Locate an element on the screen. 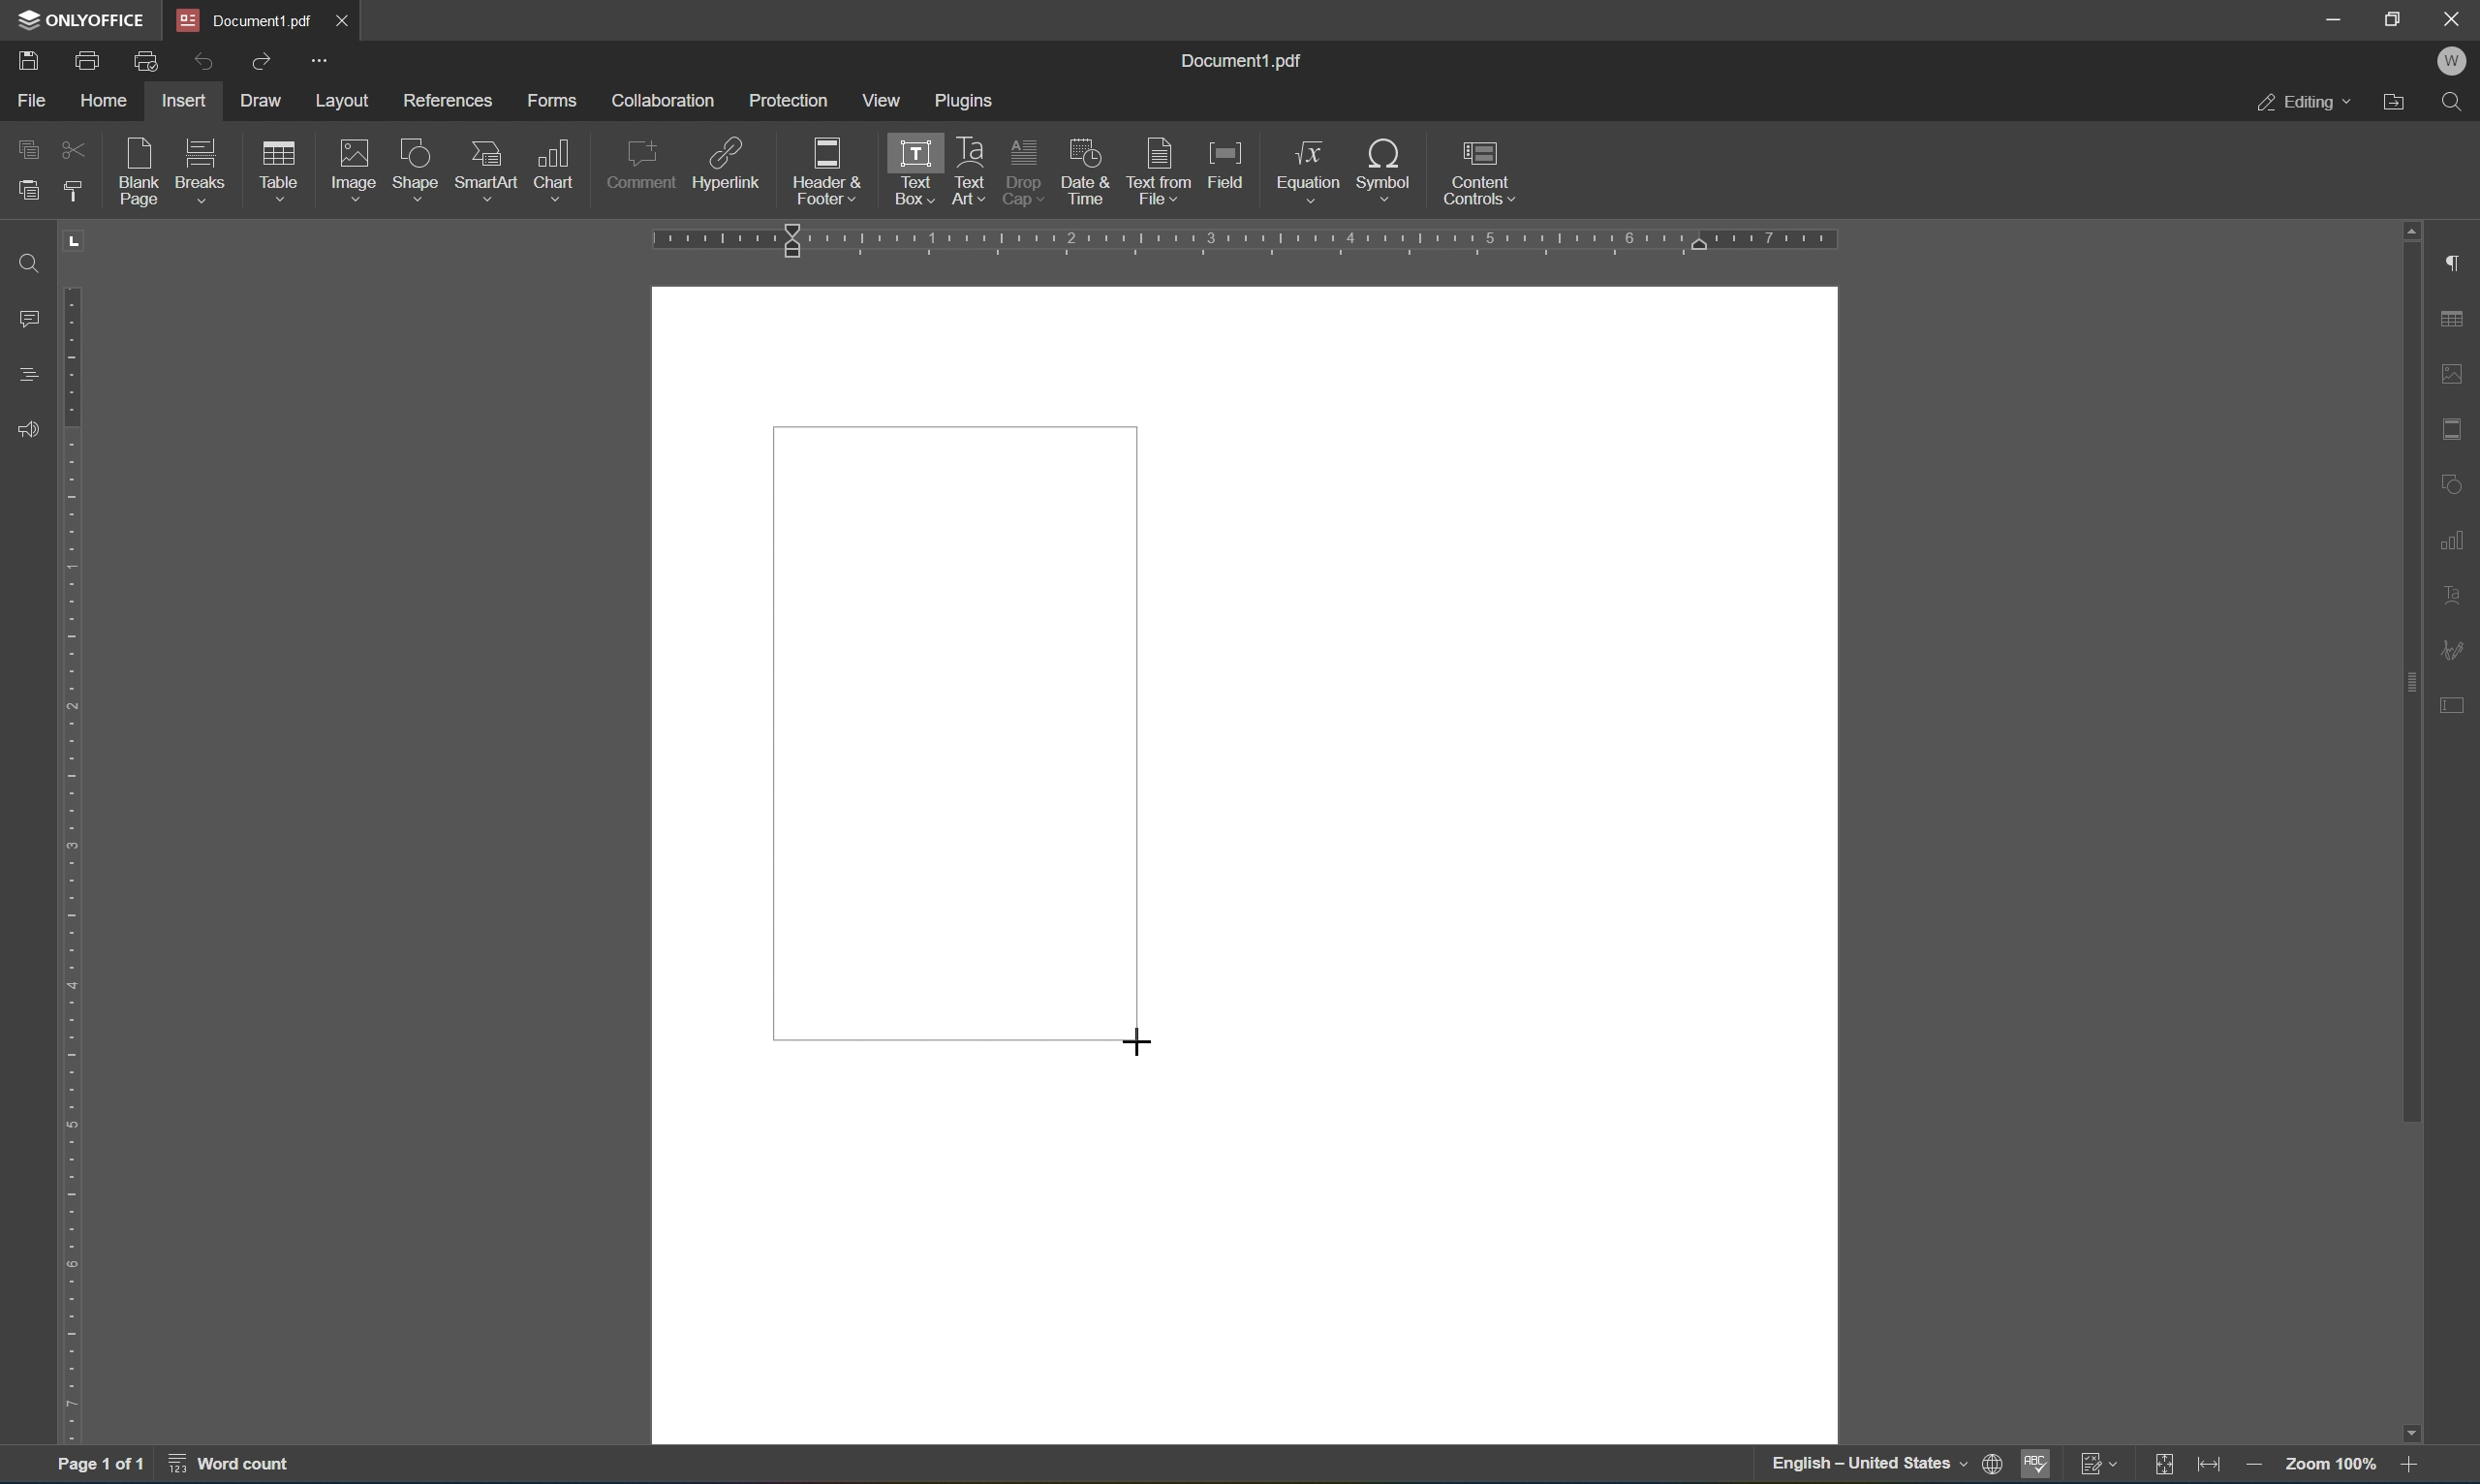  More is located at coordinates (320, 59).